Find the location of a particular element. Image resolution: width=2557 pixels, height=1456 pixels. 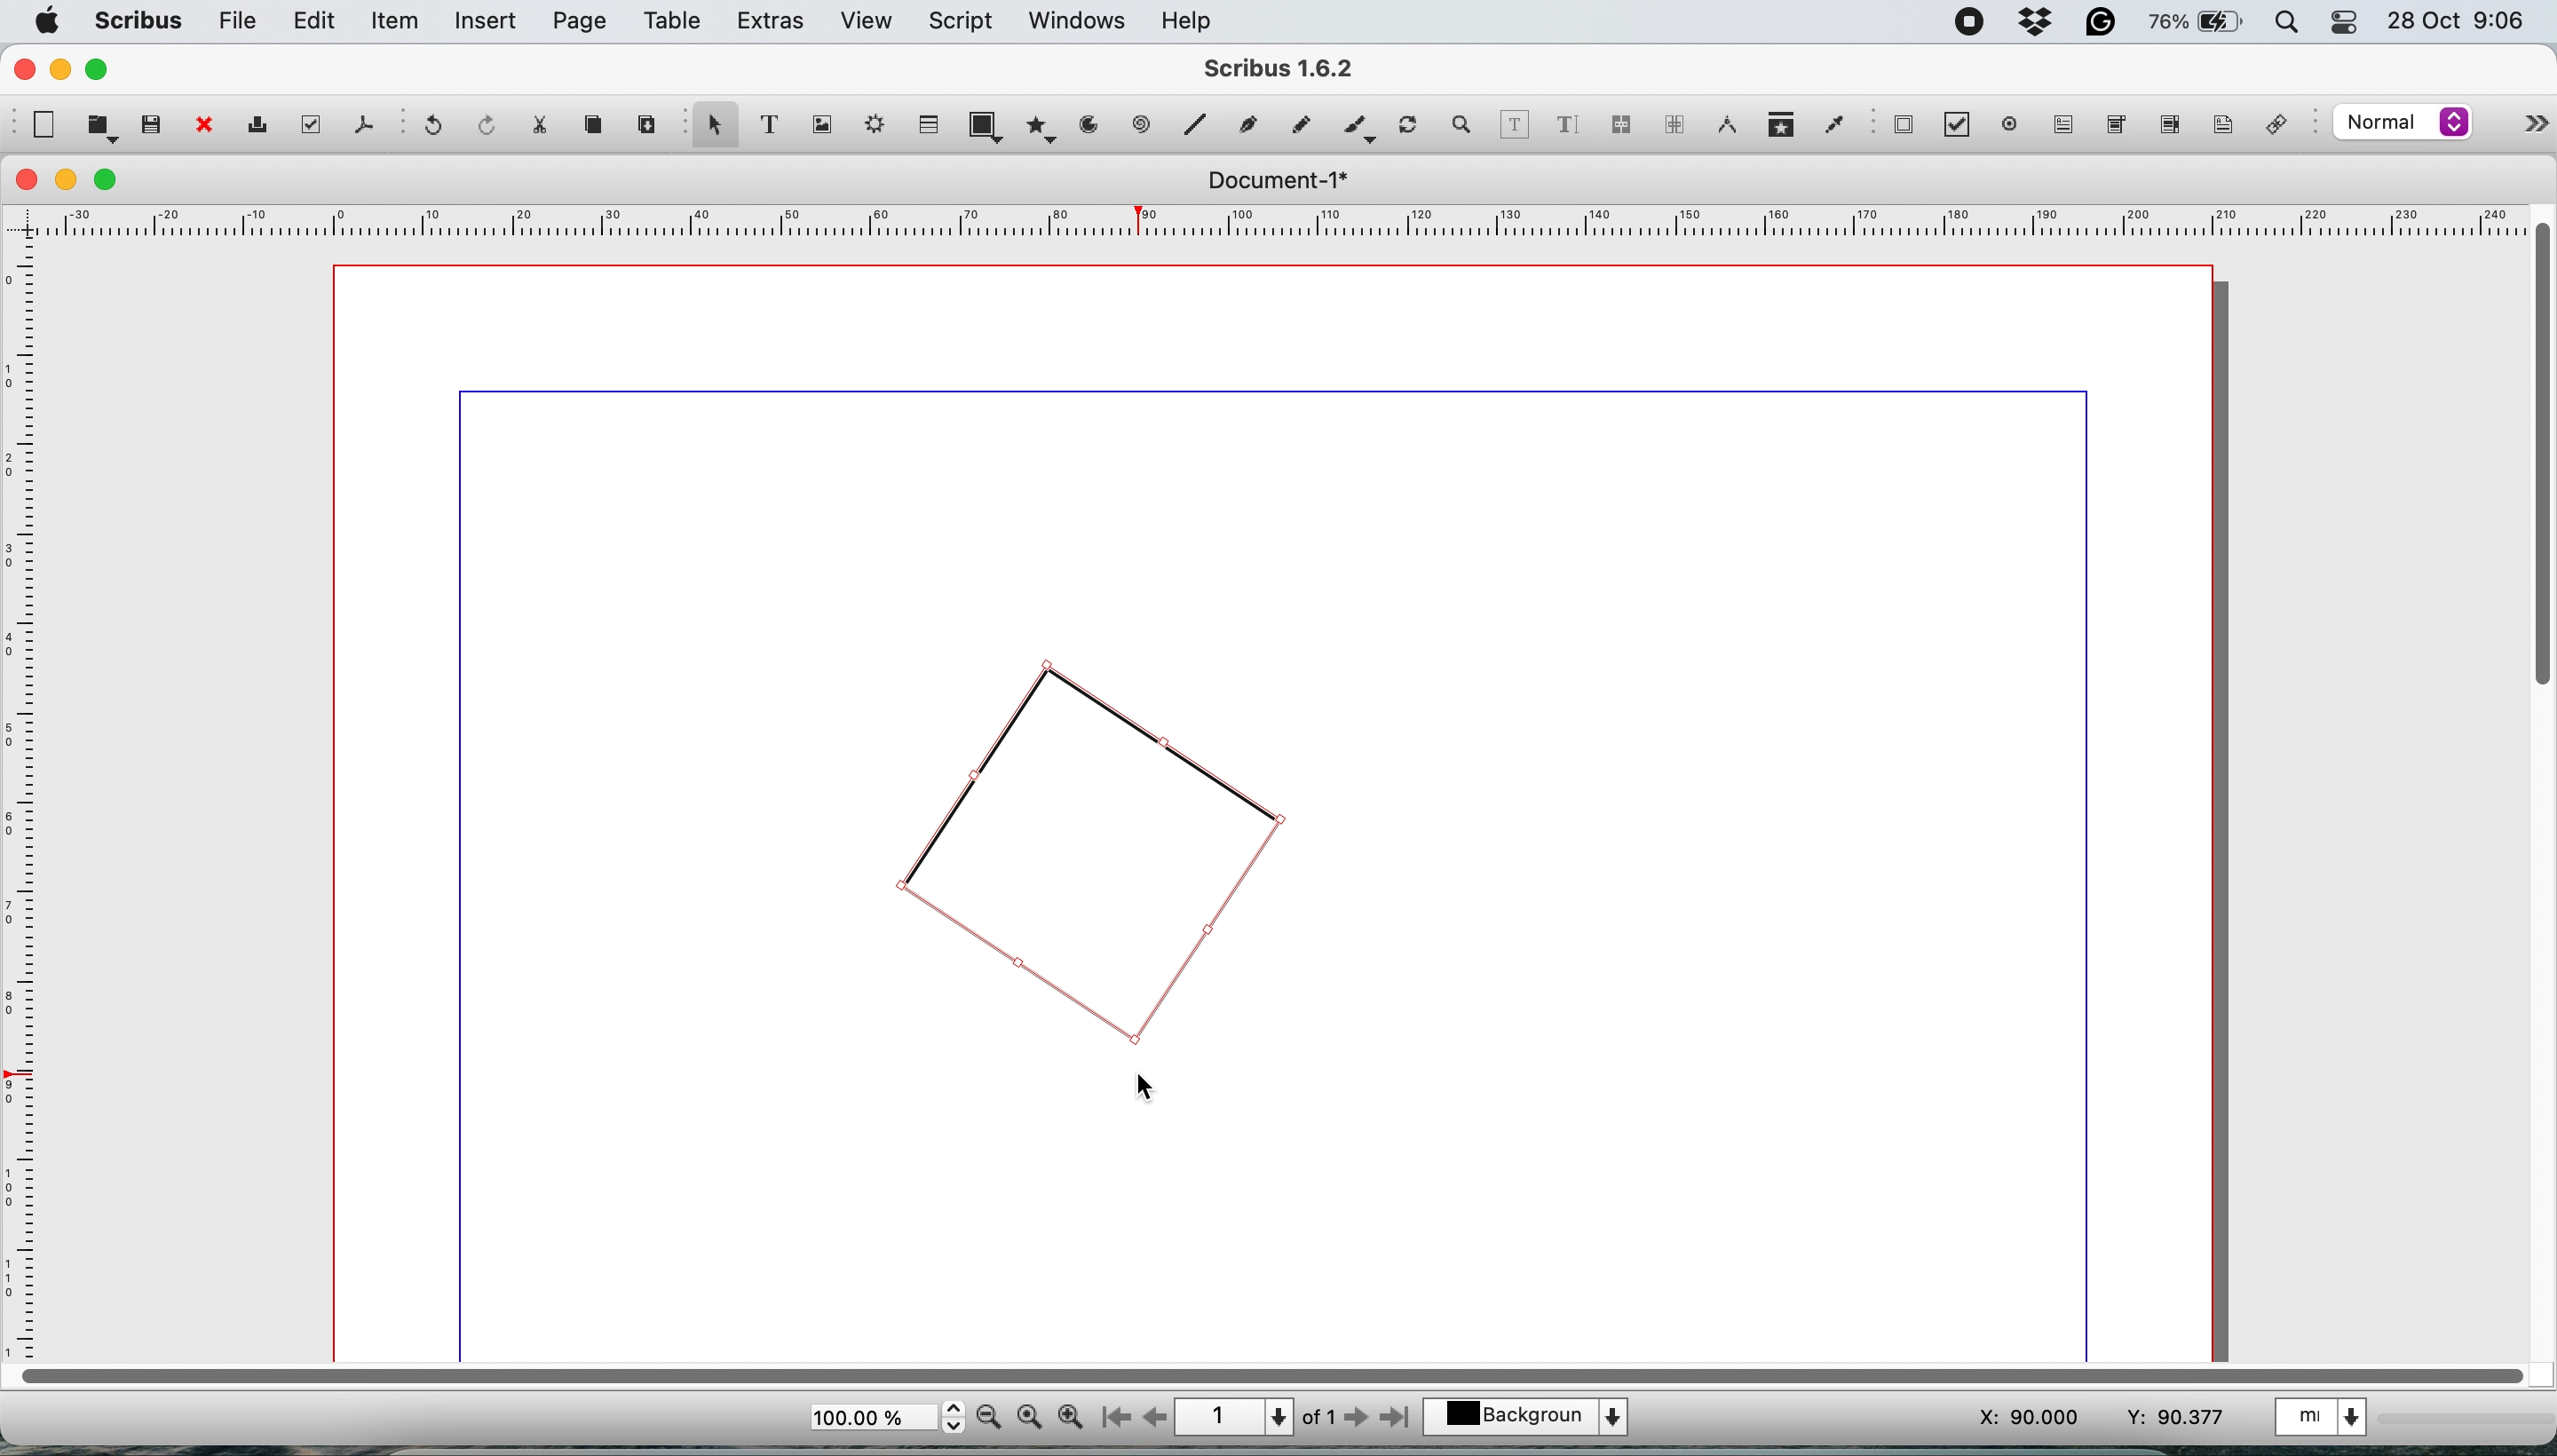

close is located at coordinates (23, 69).